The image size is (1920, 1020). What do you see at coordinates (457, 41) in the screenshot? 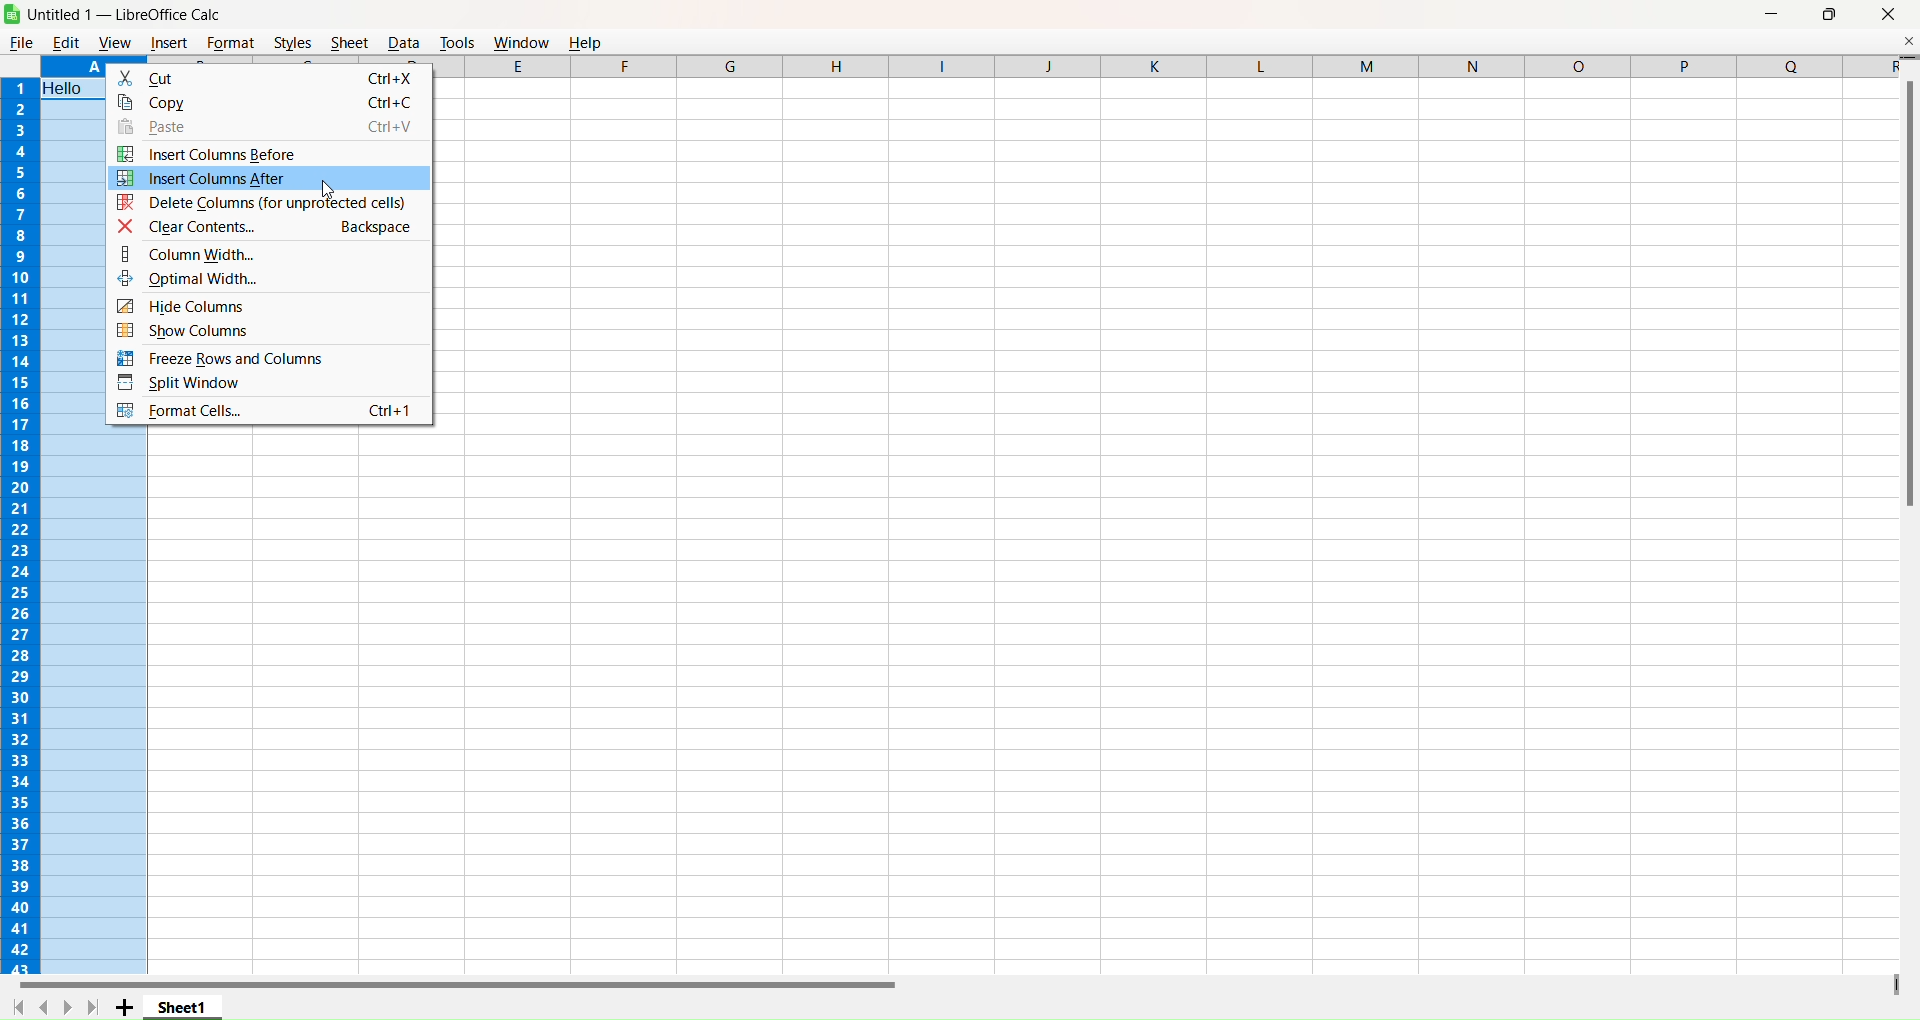
I see `Tools` at bounding box center [457, 41].